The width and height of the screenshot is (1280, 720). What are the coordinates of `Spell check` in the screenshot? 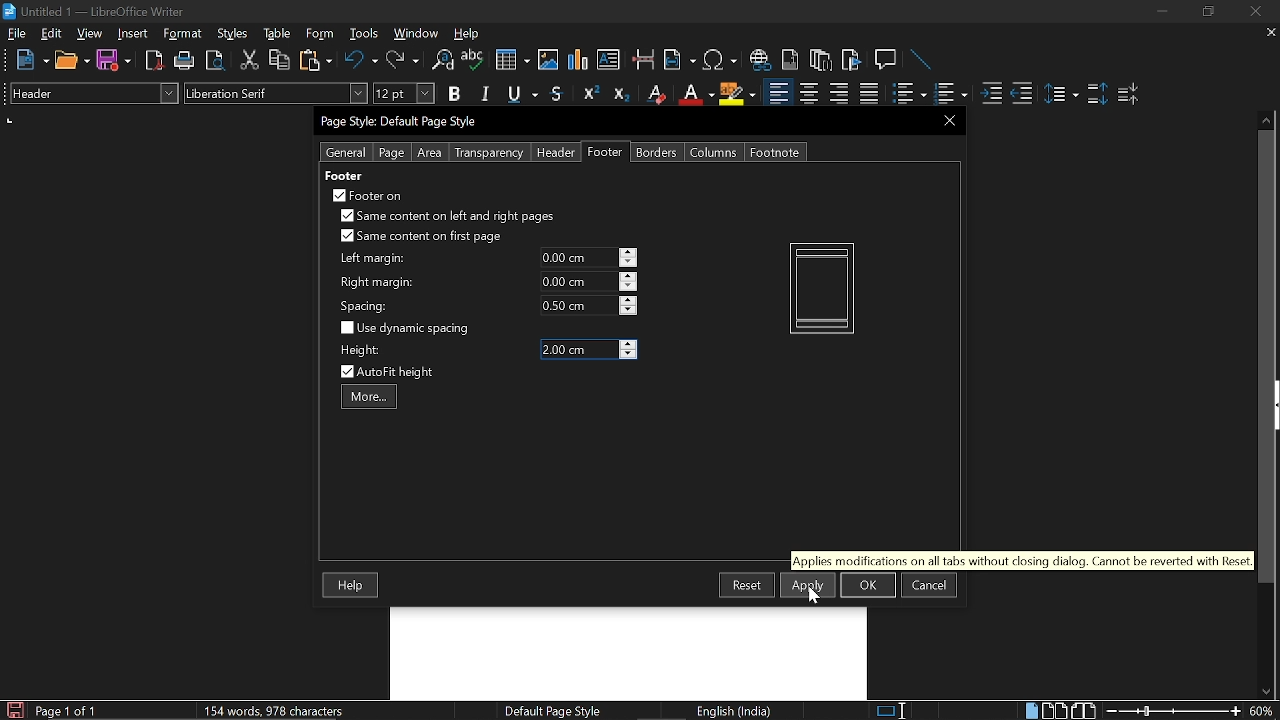 It's located at (473, 60).